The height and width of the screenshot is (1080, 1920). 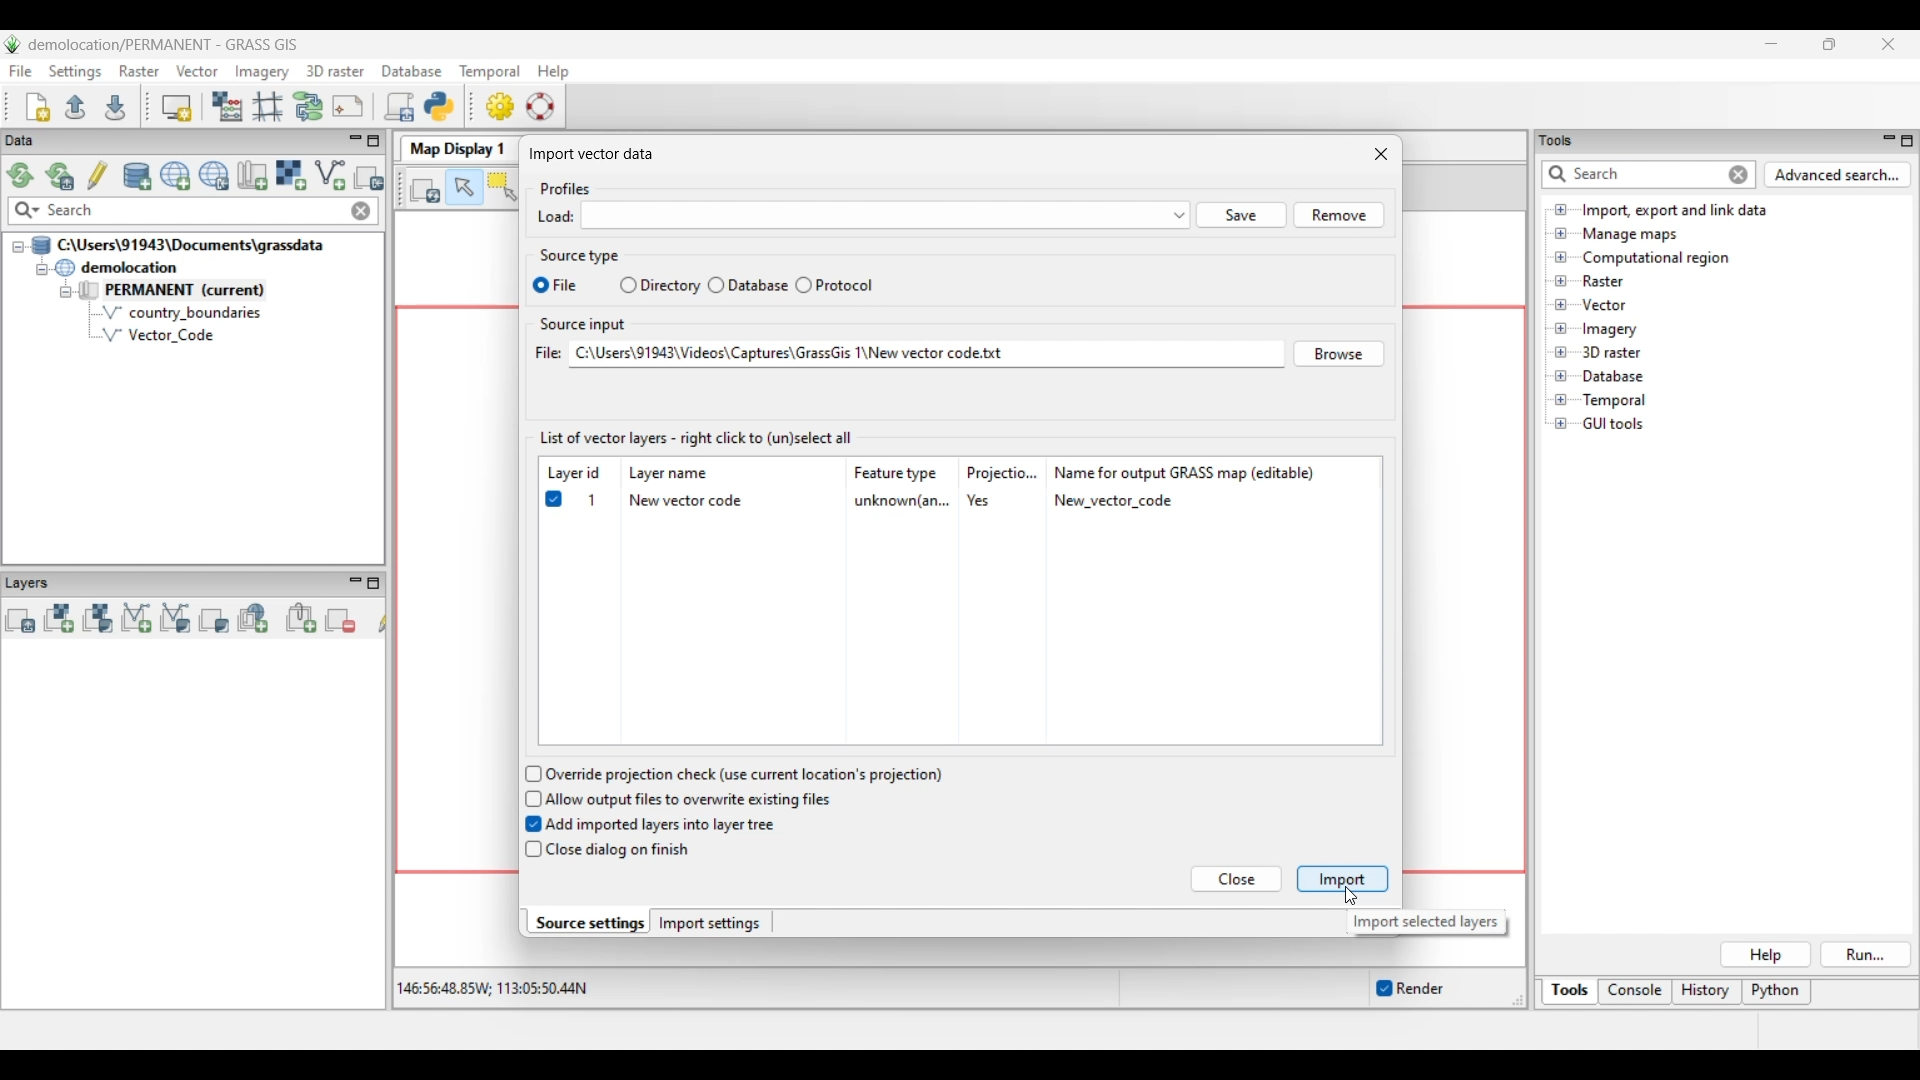 I want to click on Double click to collapse demolocation, so click(x=116, y=267).